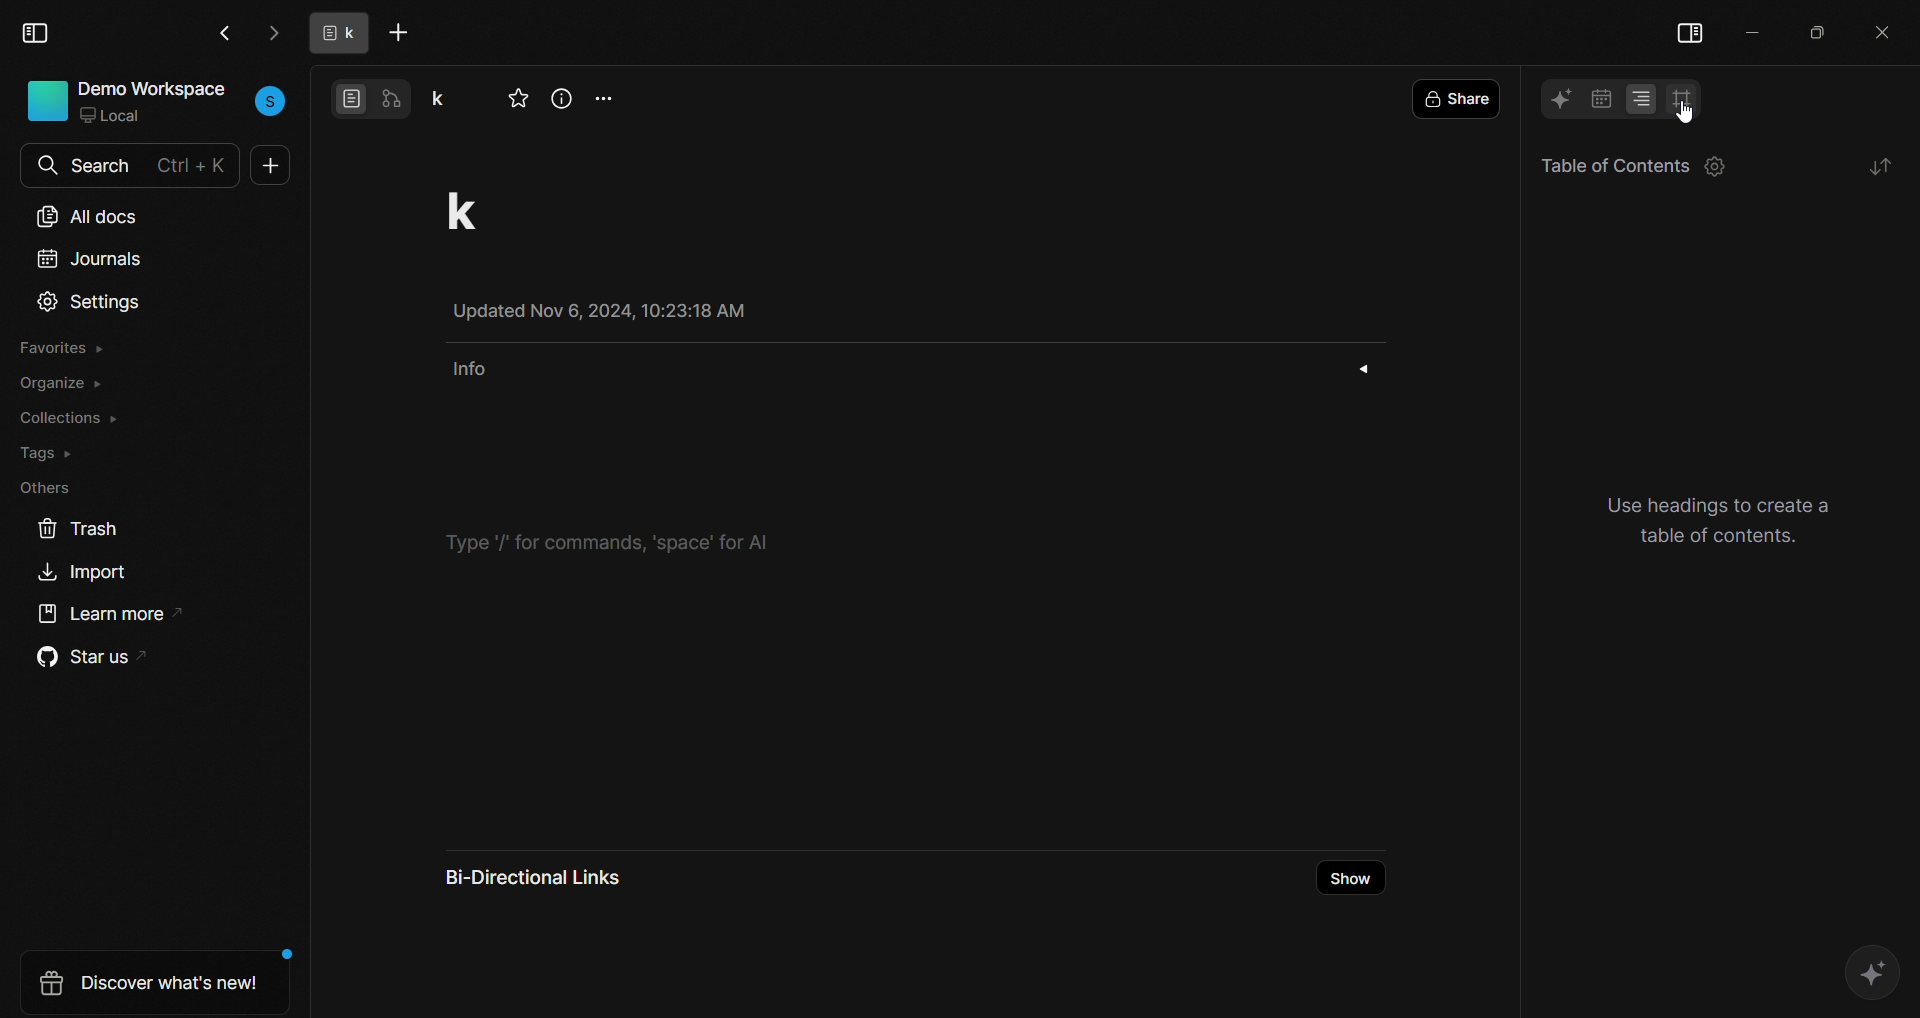 The height and width of the screenshot is (1018, 1920). Describe the element at coordinates (1865, 972) in the screenshot. I see `AI` at that location.